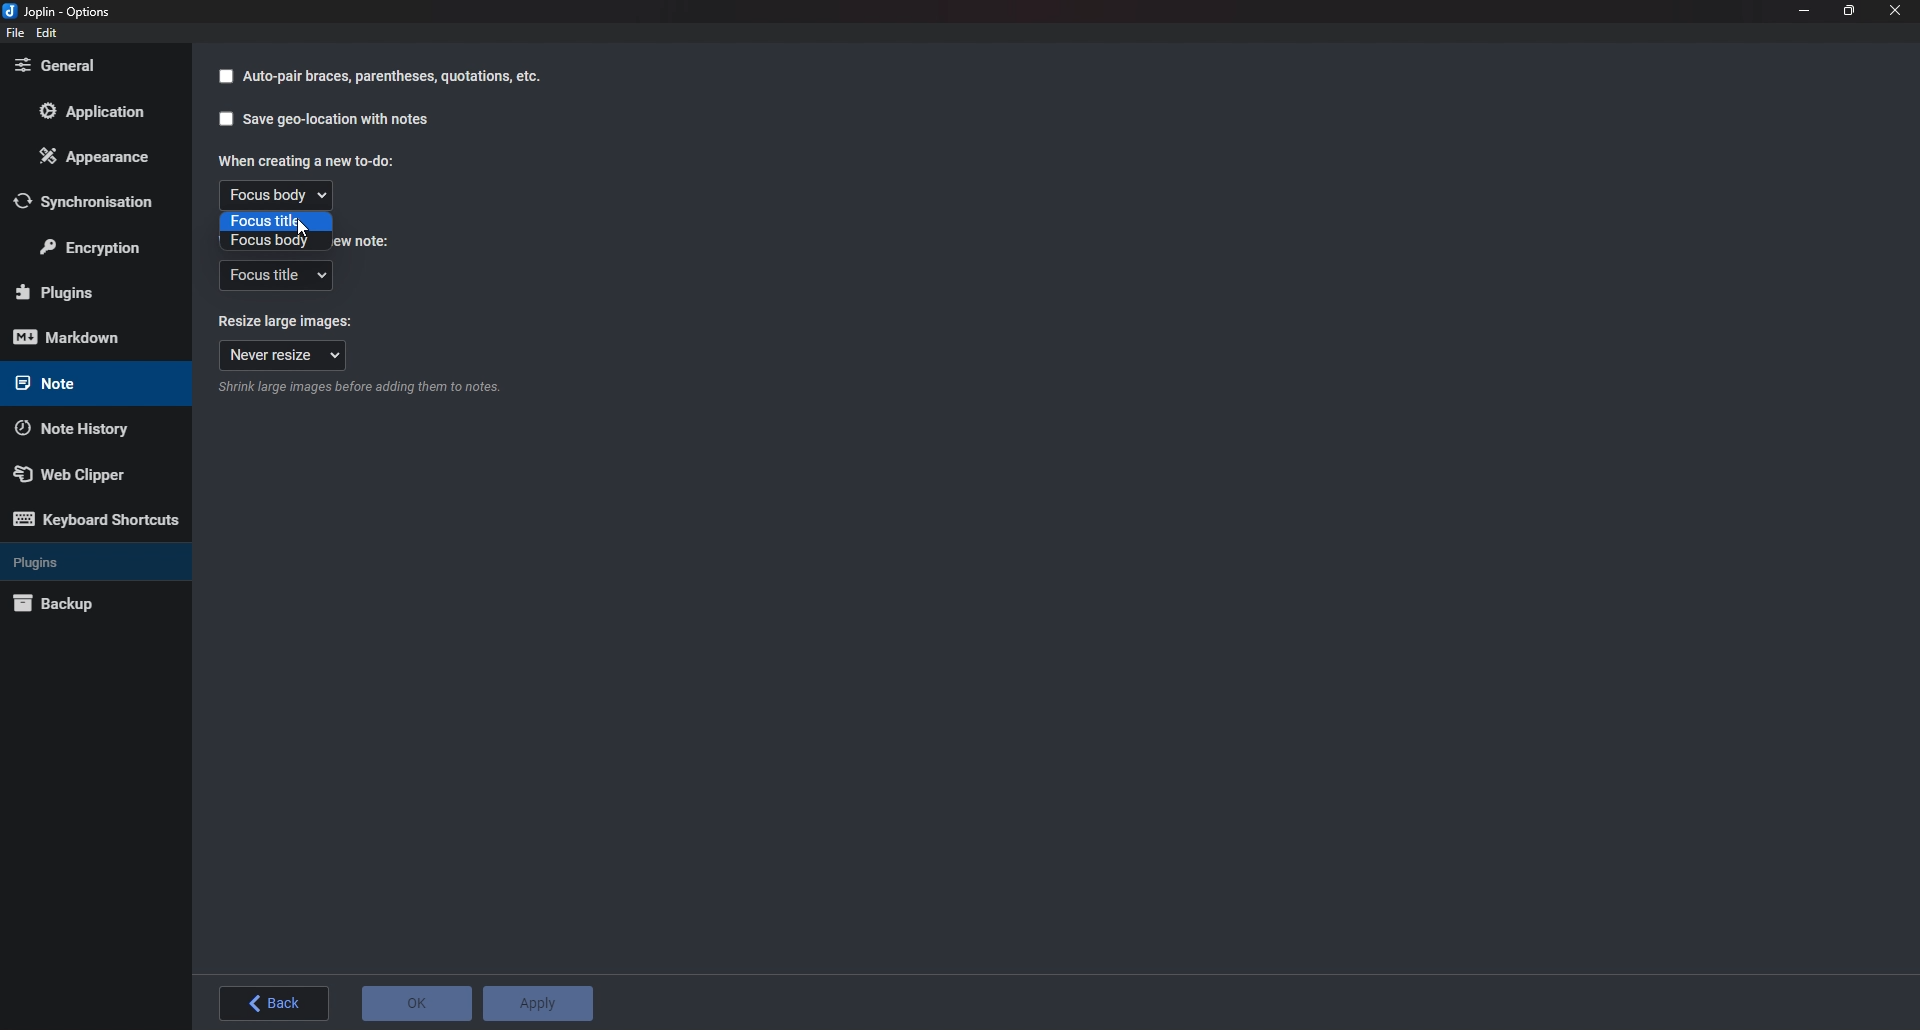 The image size is (1920, 1030). Describe the element at coordinates (275, 240) in the screenshot. I see `Focus body` at that location.